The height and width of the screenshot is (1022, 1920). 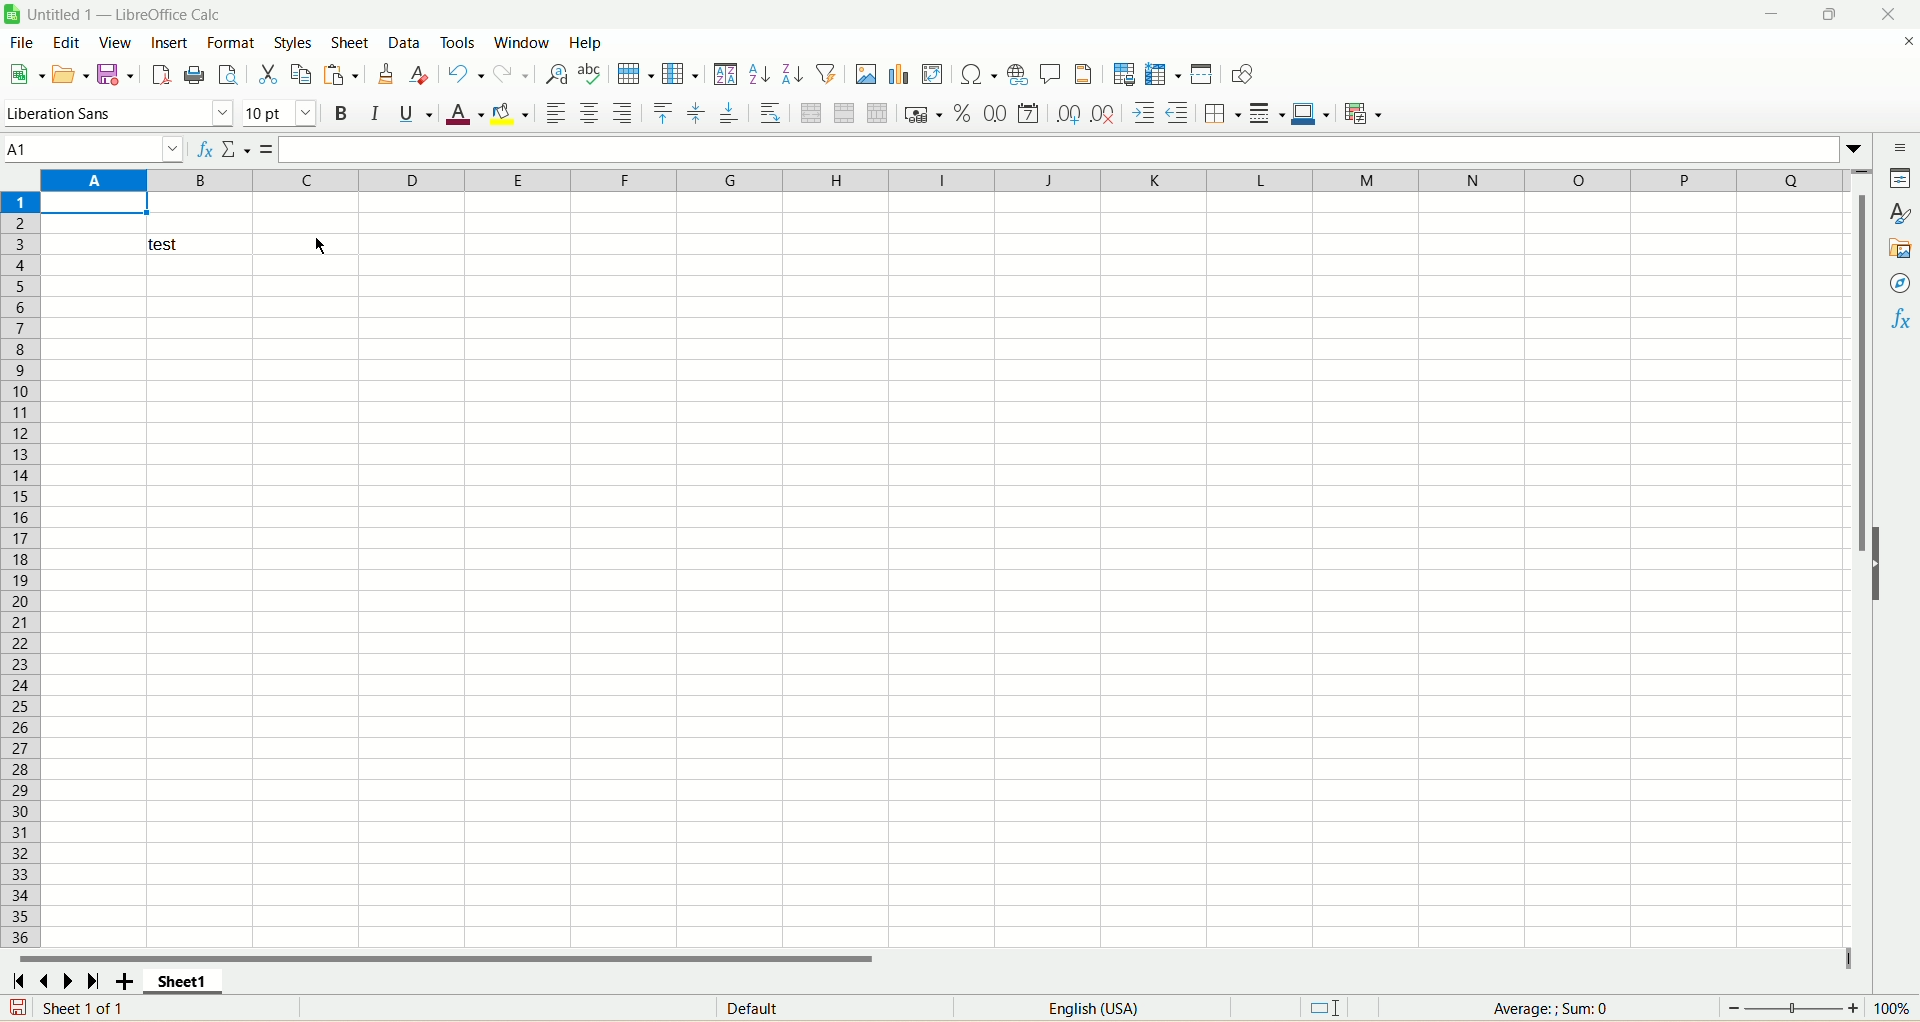 I want to click on insert chart, so click(x=898, y=74).